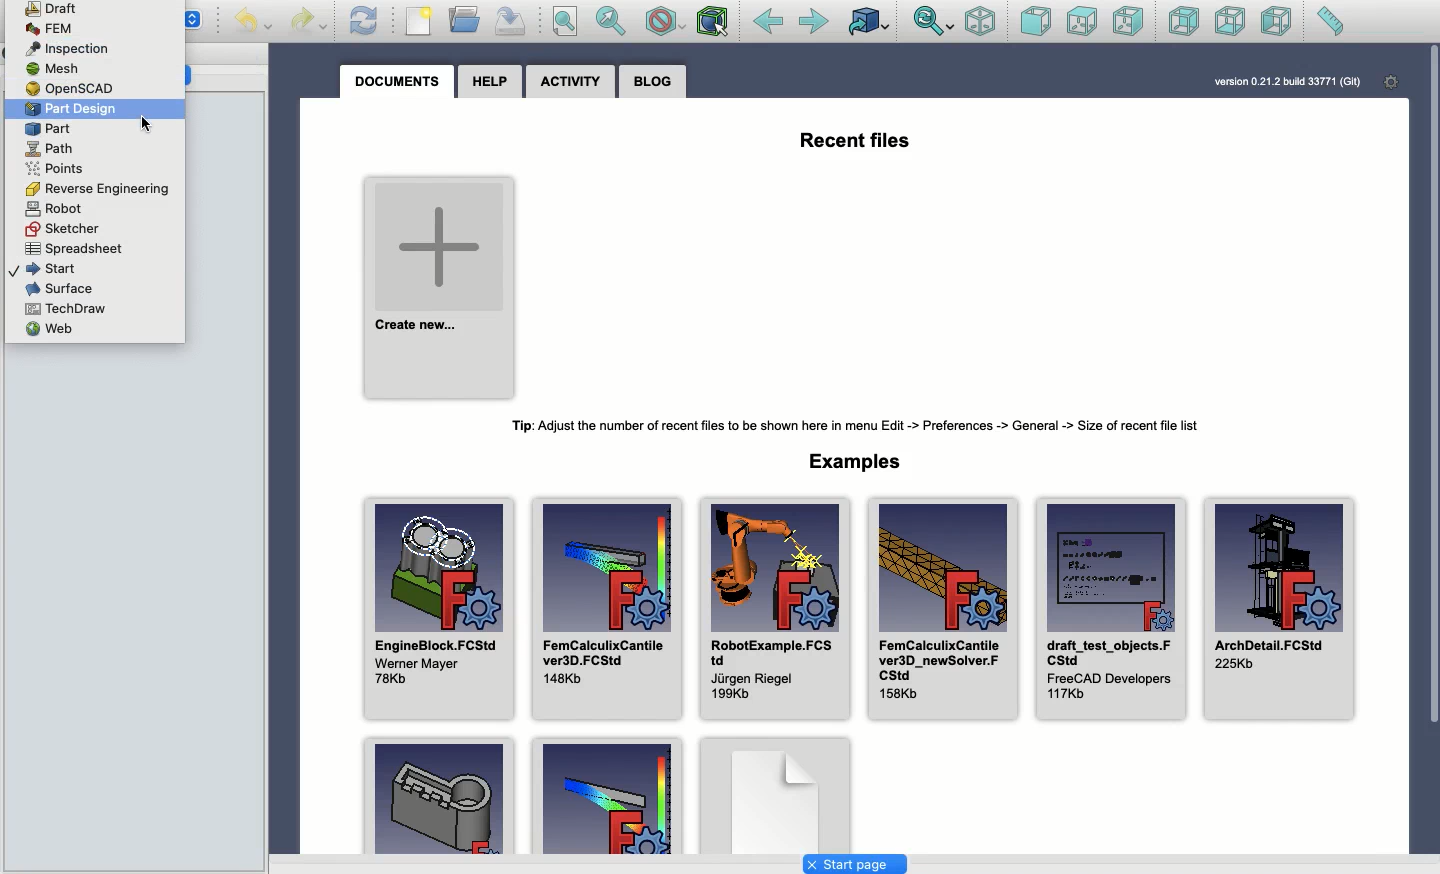  I want to click on cursor, so click(156, 122).